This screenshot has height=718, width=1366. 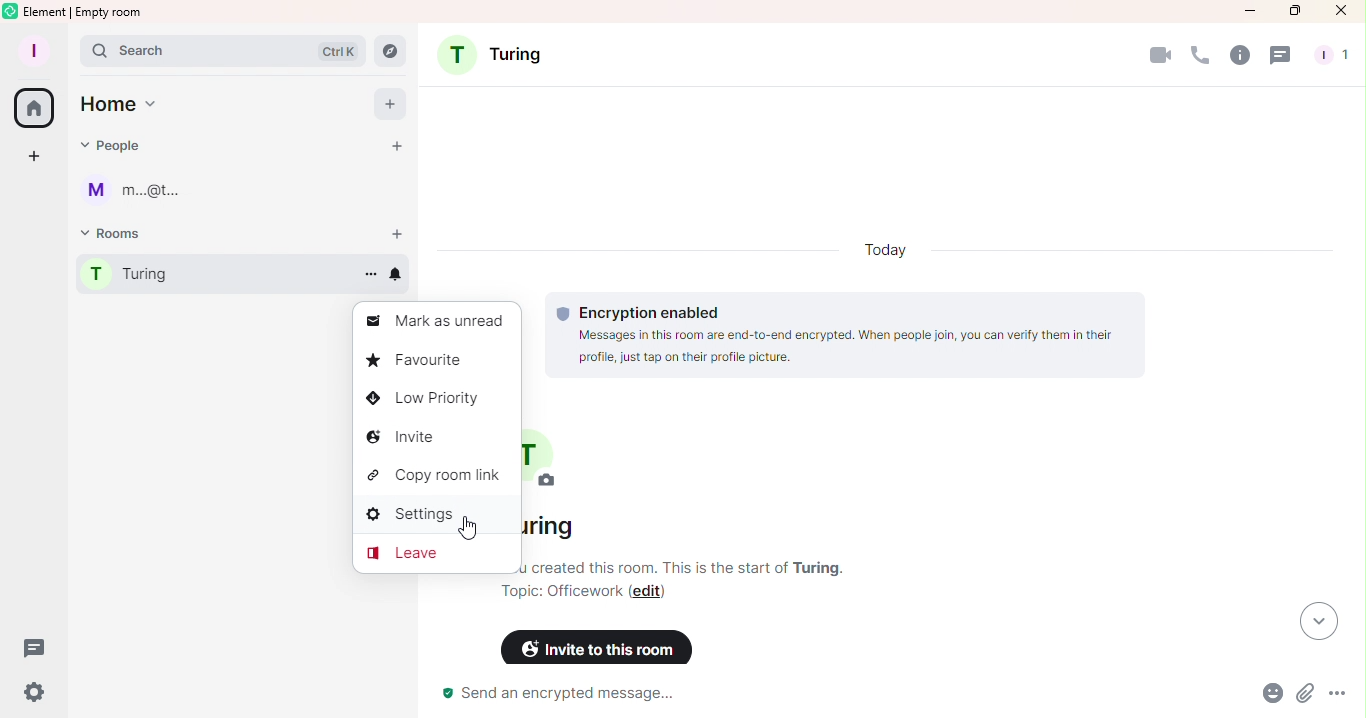 What do you see at coordinates (605, 696) in the screenshot?
I see `Send an encrypted message` at bounding box center [605, 696].